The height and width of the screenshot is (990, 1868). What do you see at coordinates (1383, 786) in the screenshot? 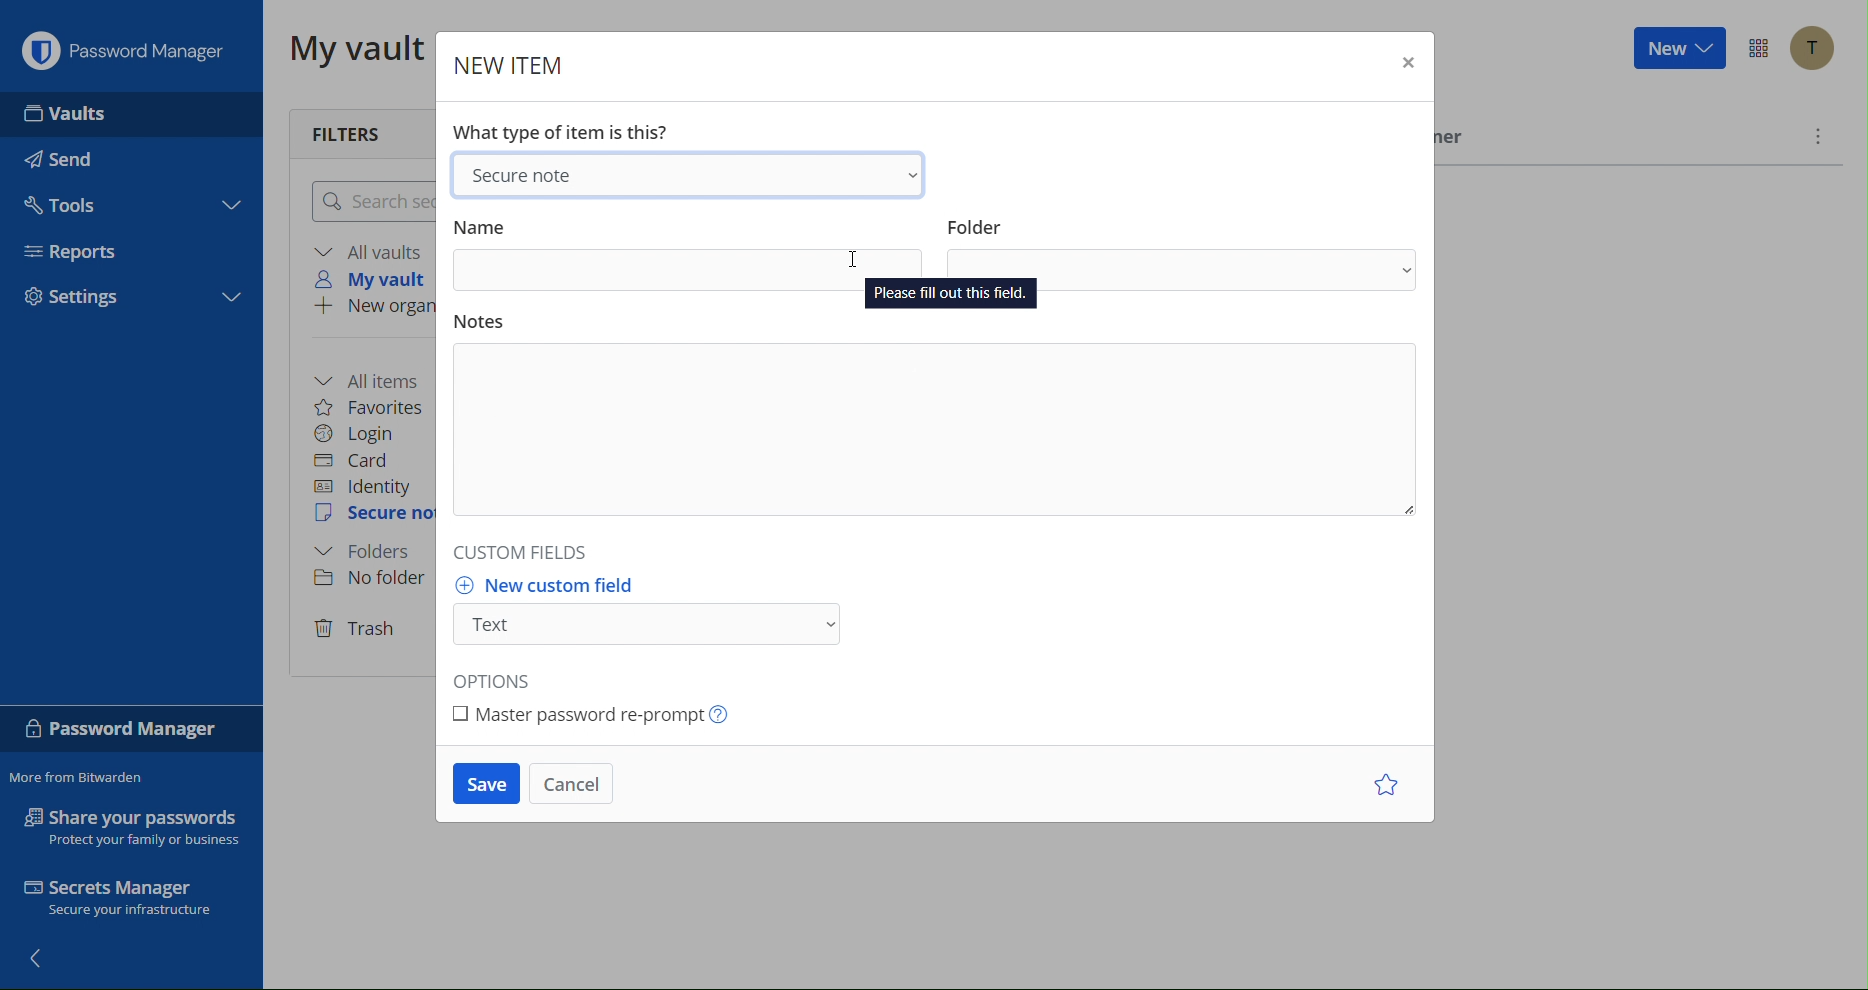
I see `Star` at bounding box center [1383, 786].